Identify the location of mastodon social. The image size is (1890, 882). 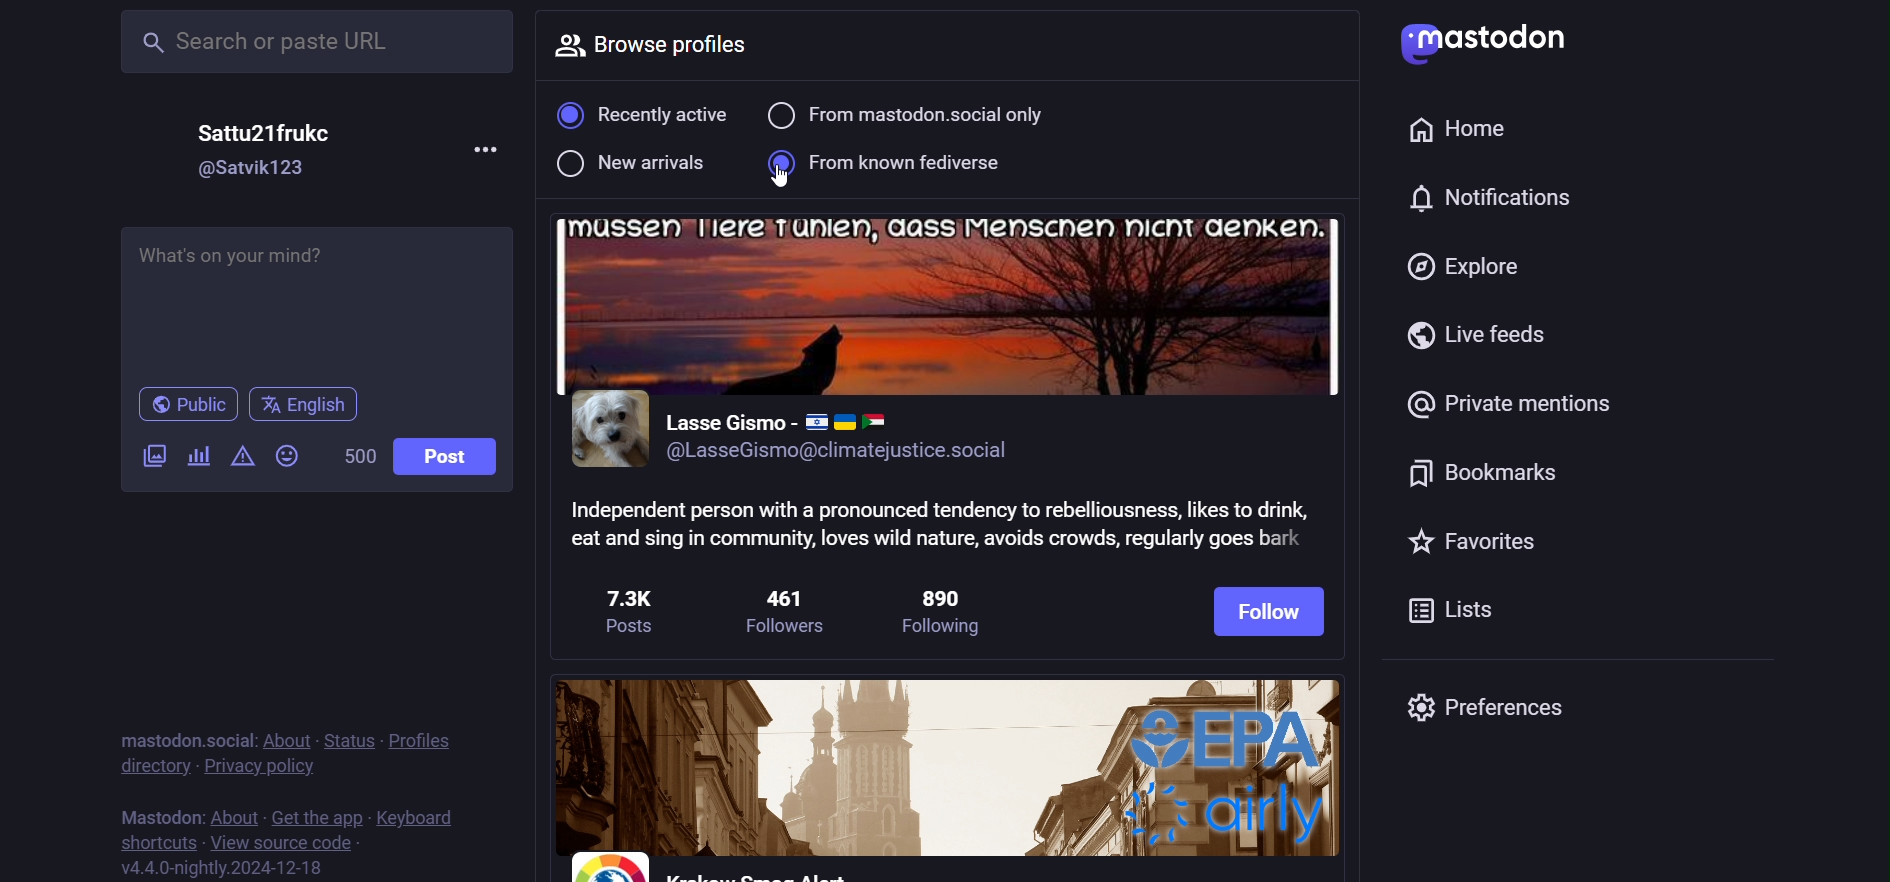
(182, 736).